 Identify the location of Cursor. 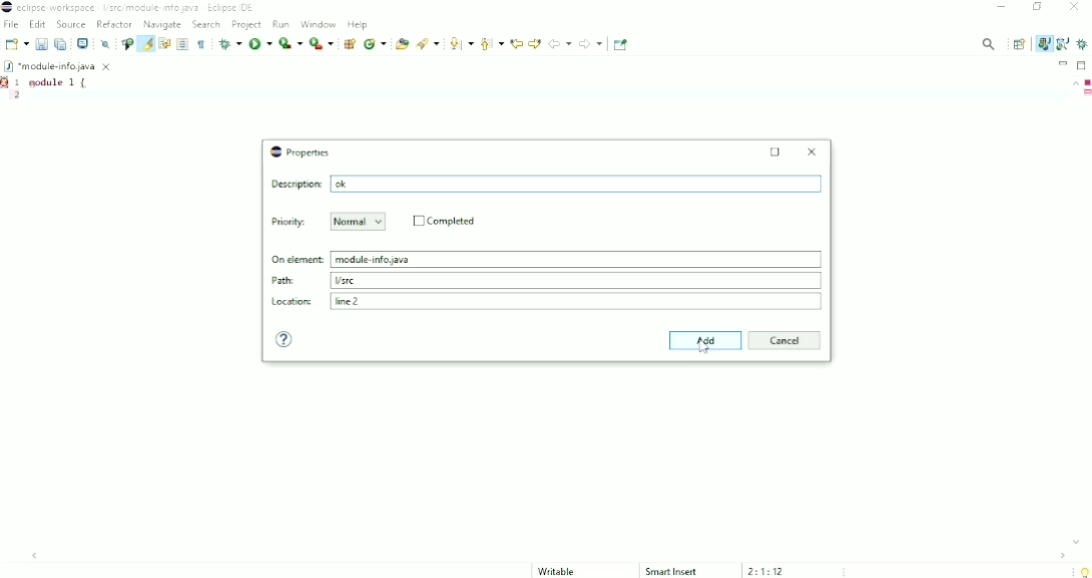
(704, 347).